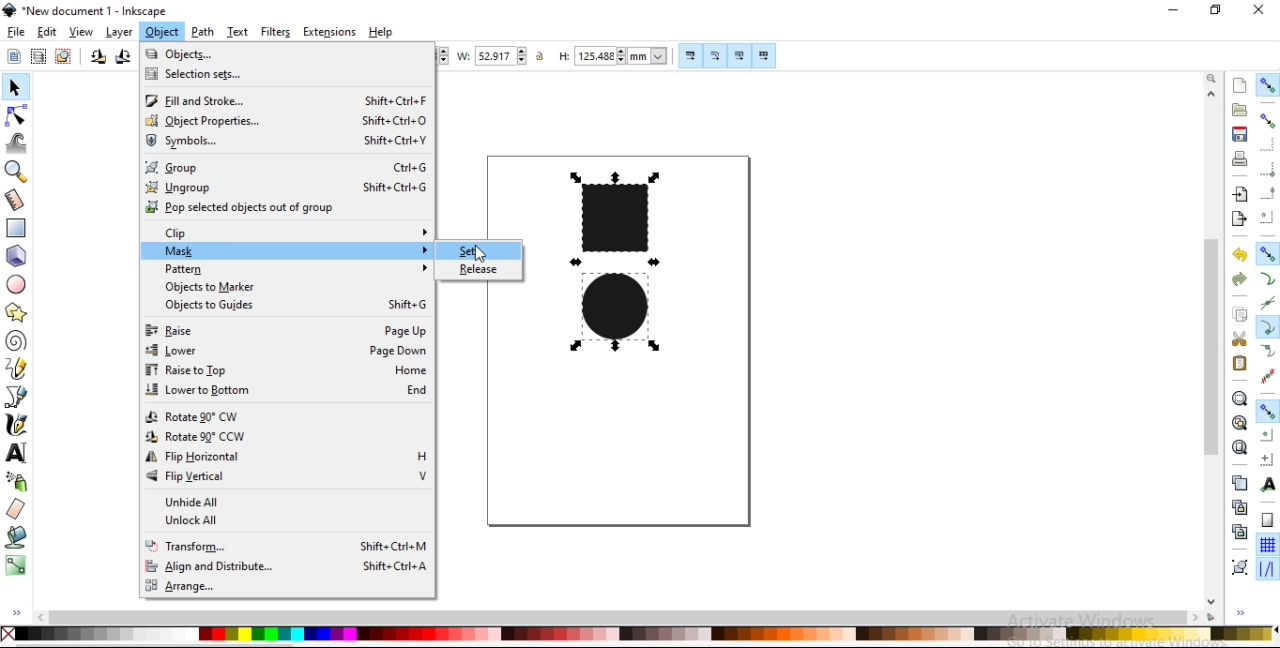 This screenshot has width=1280, height=648. What do you see at coordinates (1237, 220) in the screenshot?
I see `export a document` at bounding box center [1237, 220].